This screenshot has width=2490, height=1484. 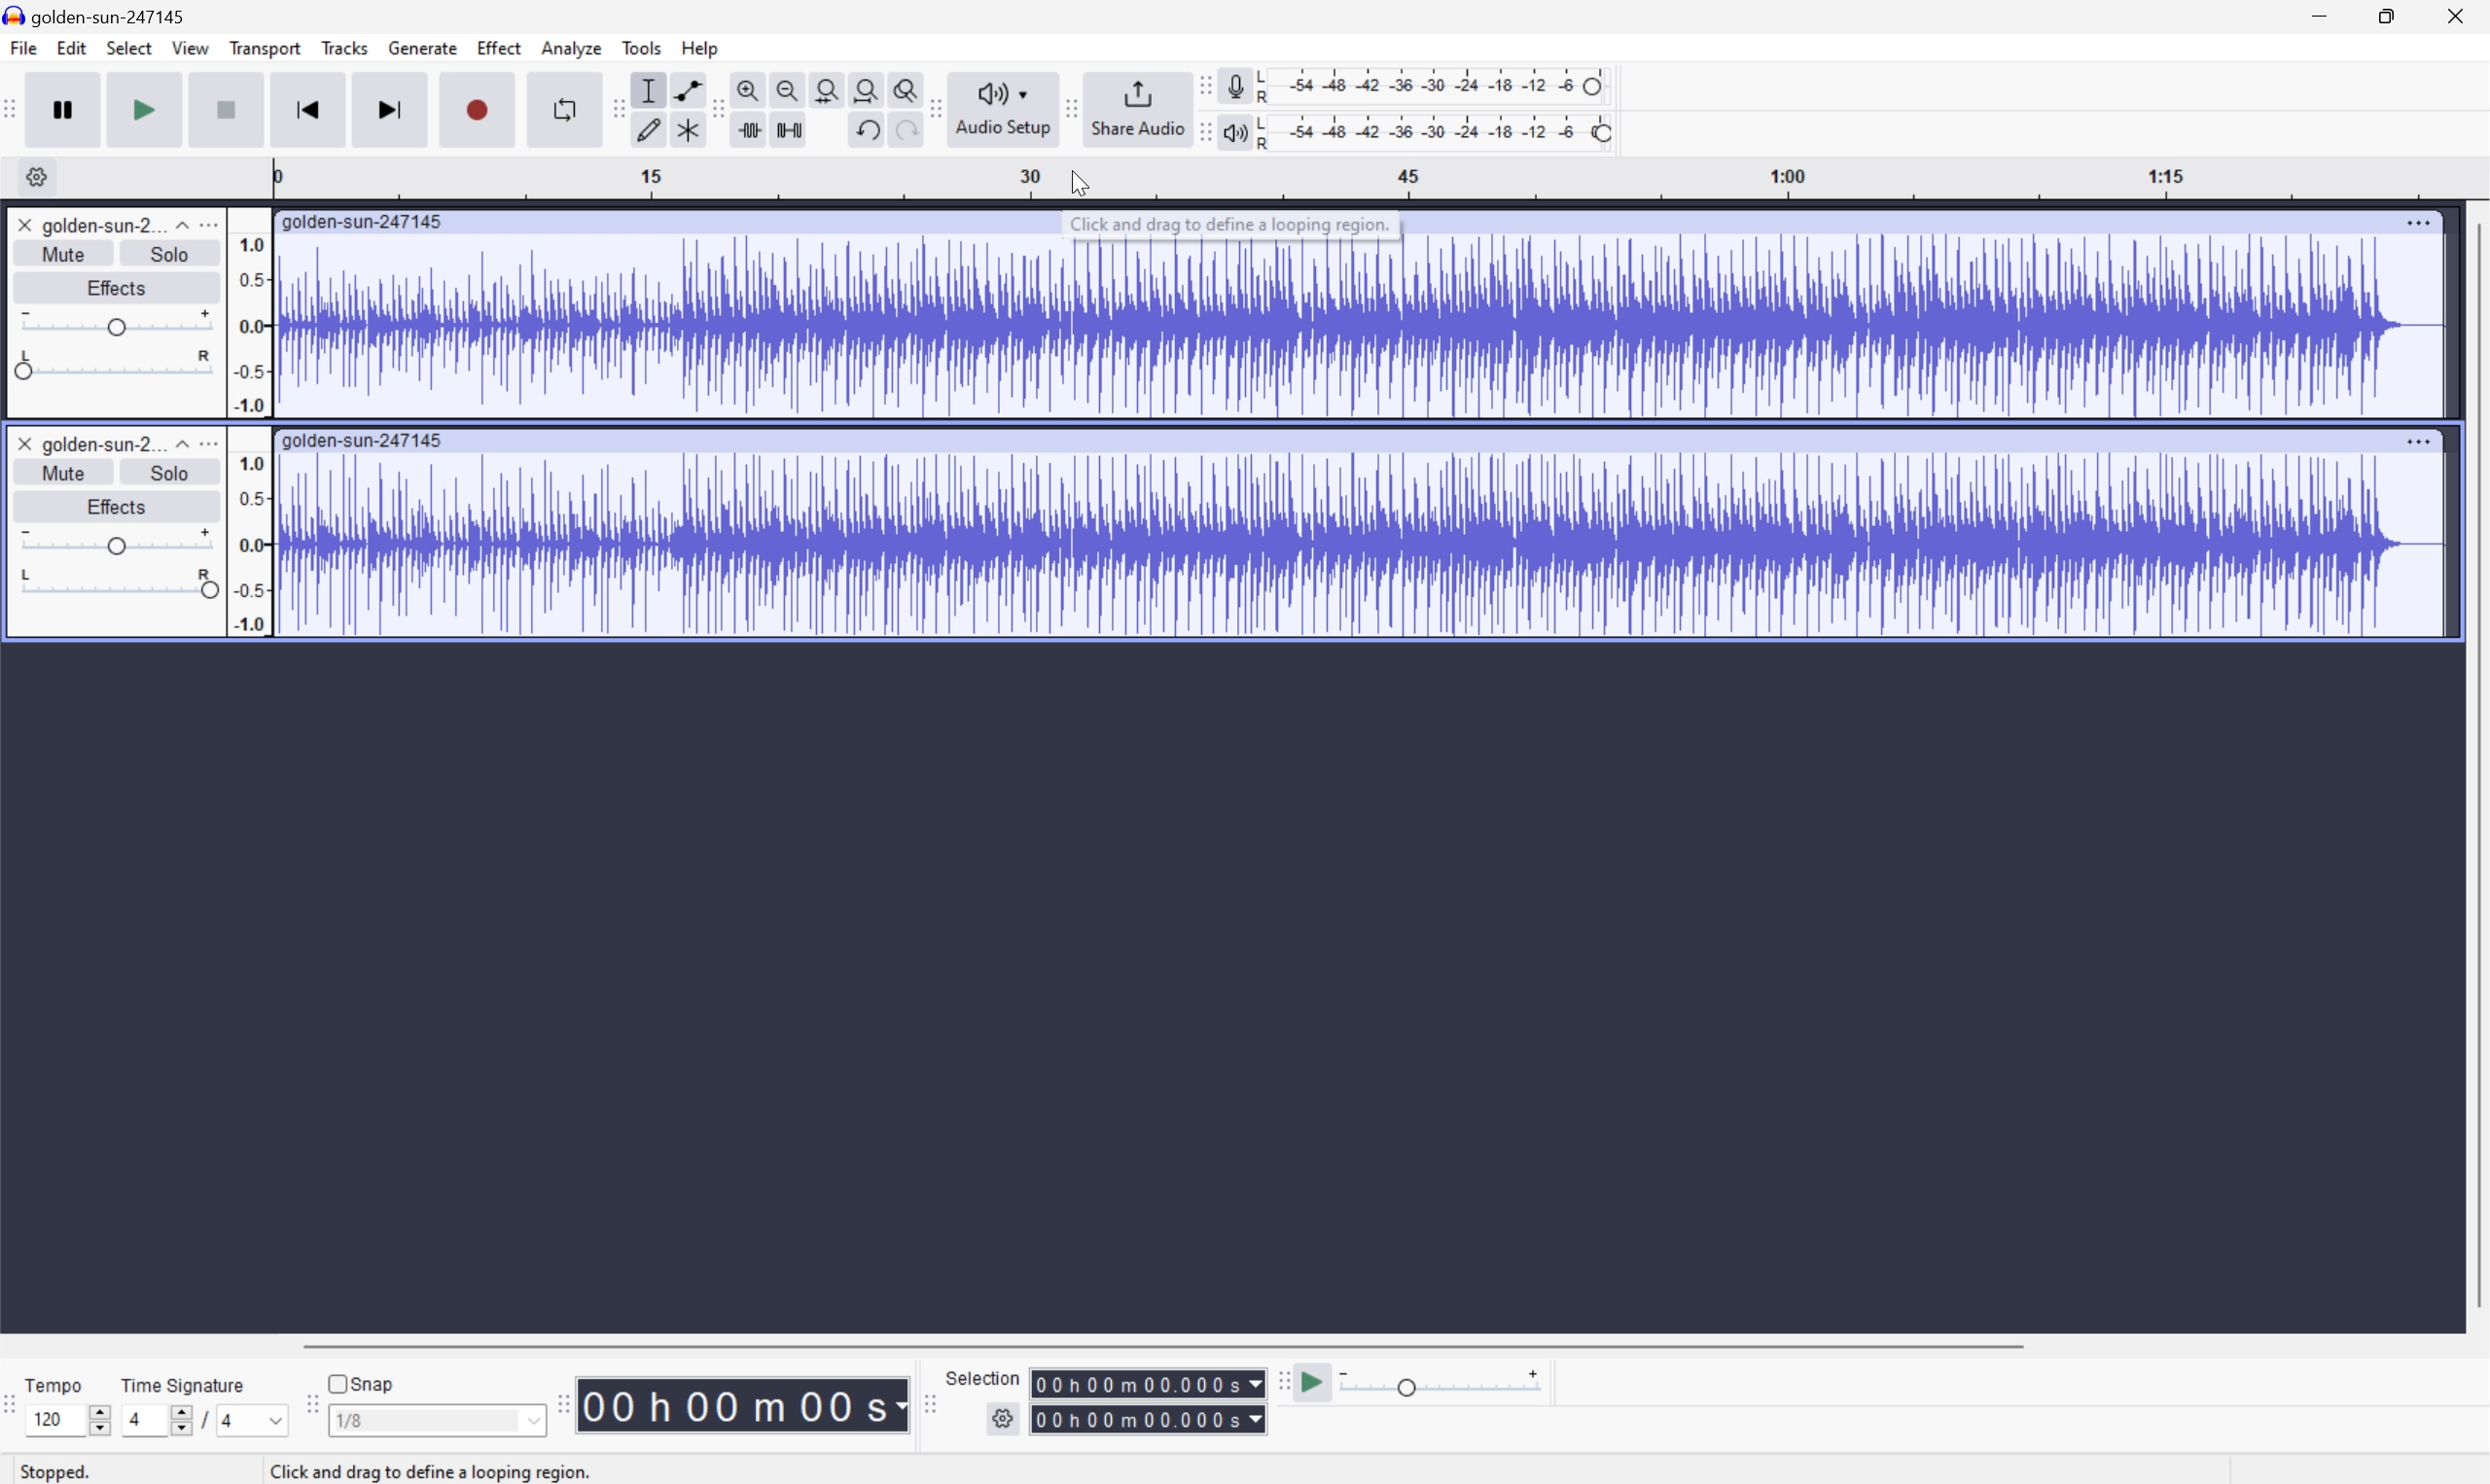 What do you see at coordinates (1381, 178) in the screenshot?
I see `Scale` at bounding box center [1381, 178].